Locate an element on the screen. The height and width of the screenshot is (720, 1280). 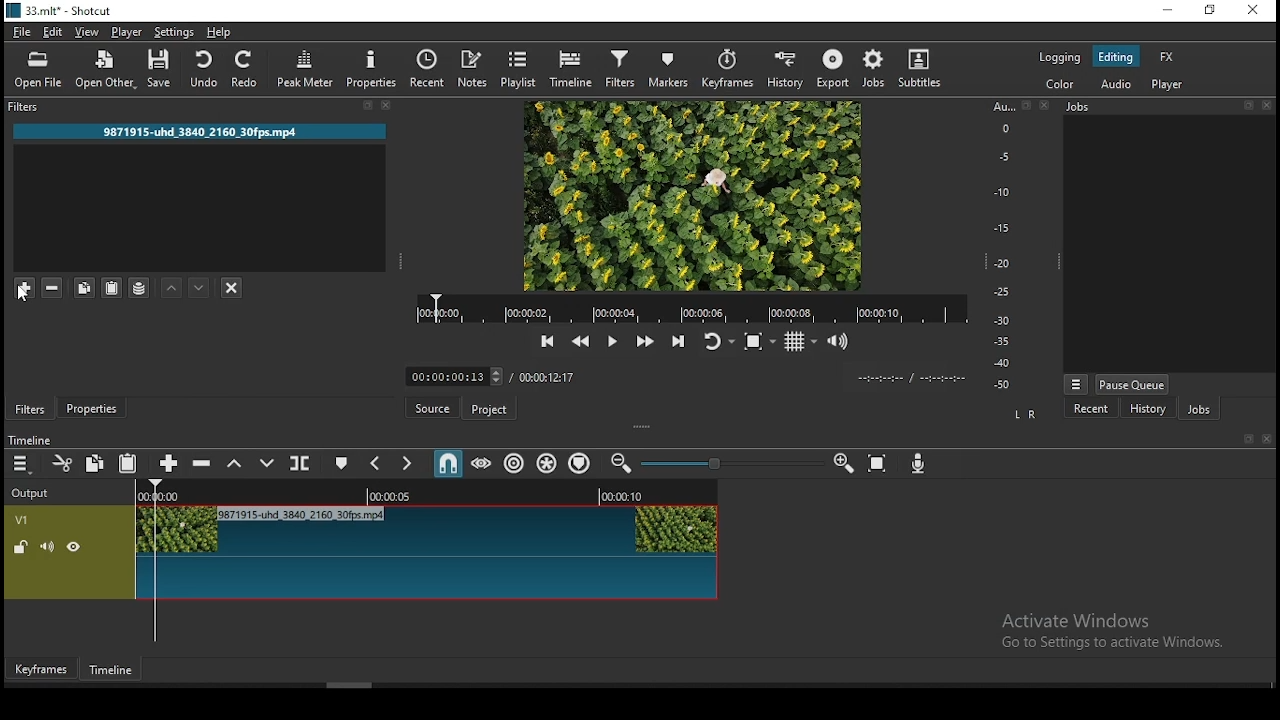
keyframes is located at coordinates (43, 669).